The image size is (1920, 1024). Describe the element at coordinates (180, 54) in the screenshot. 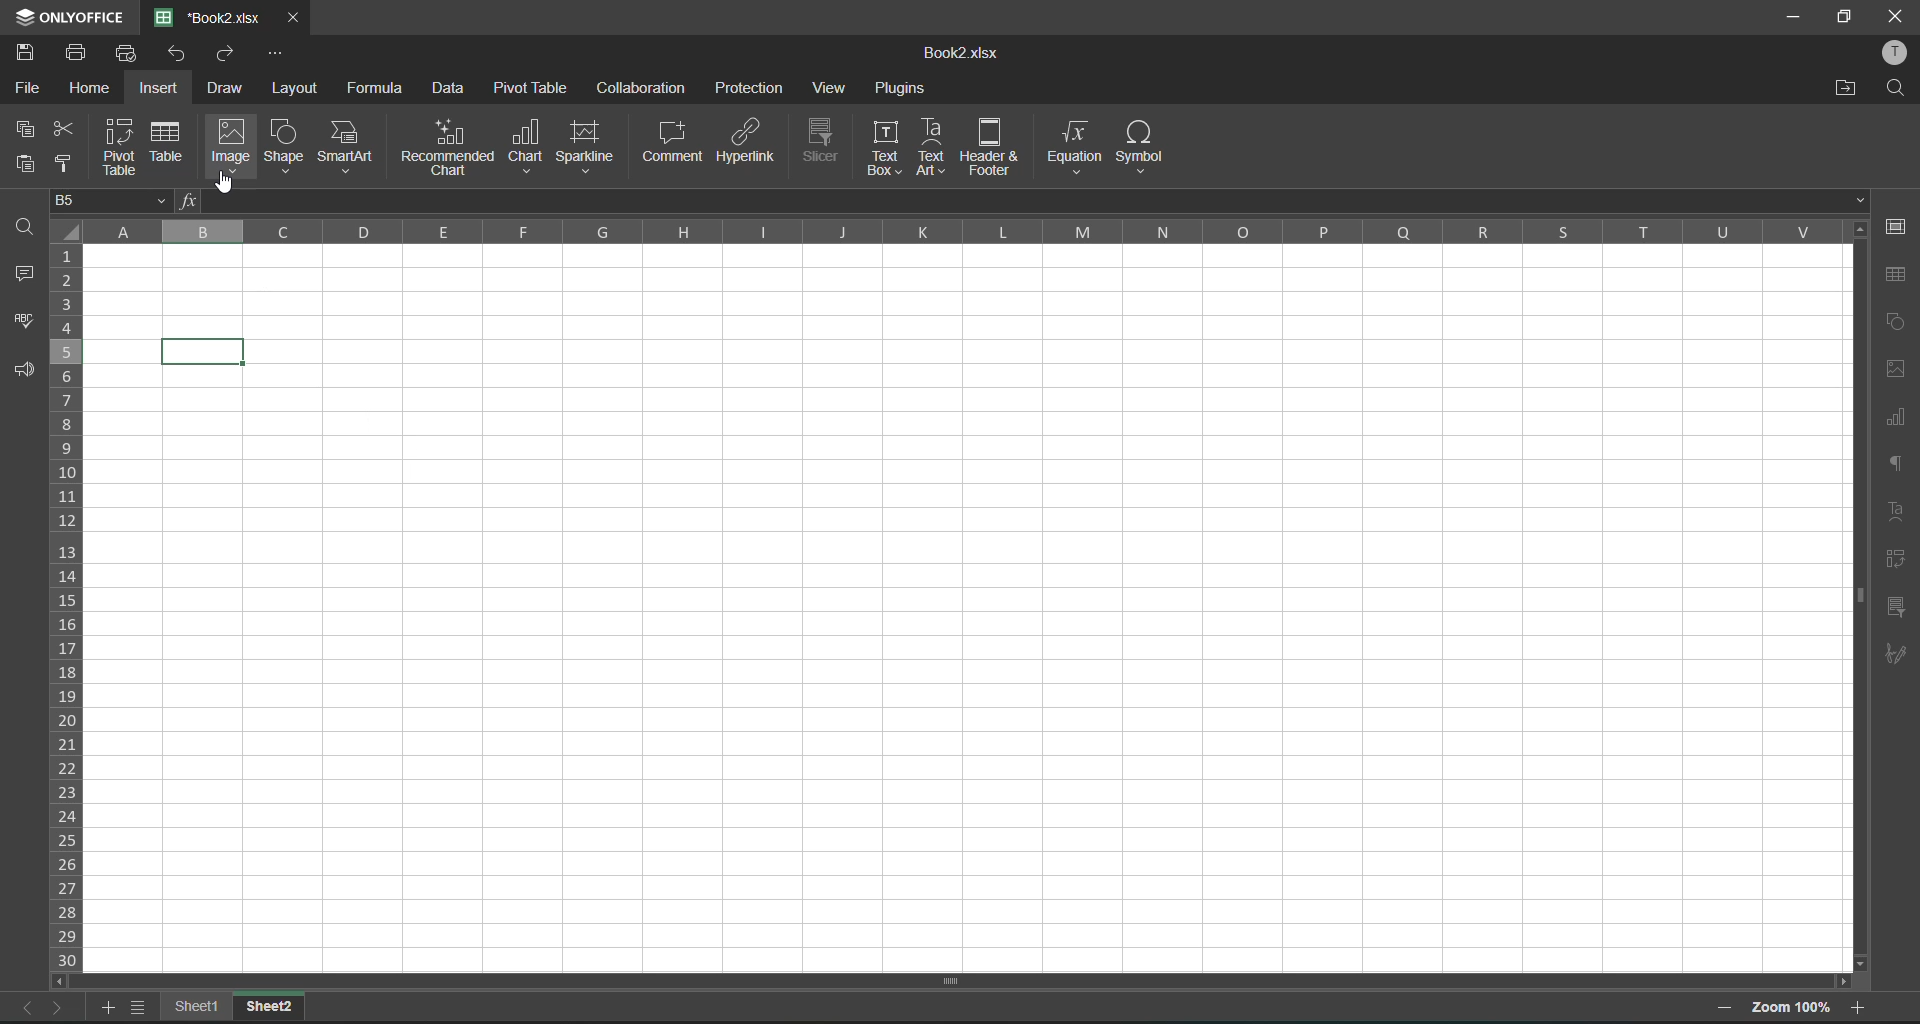

I see `undo` at that location.